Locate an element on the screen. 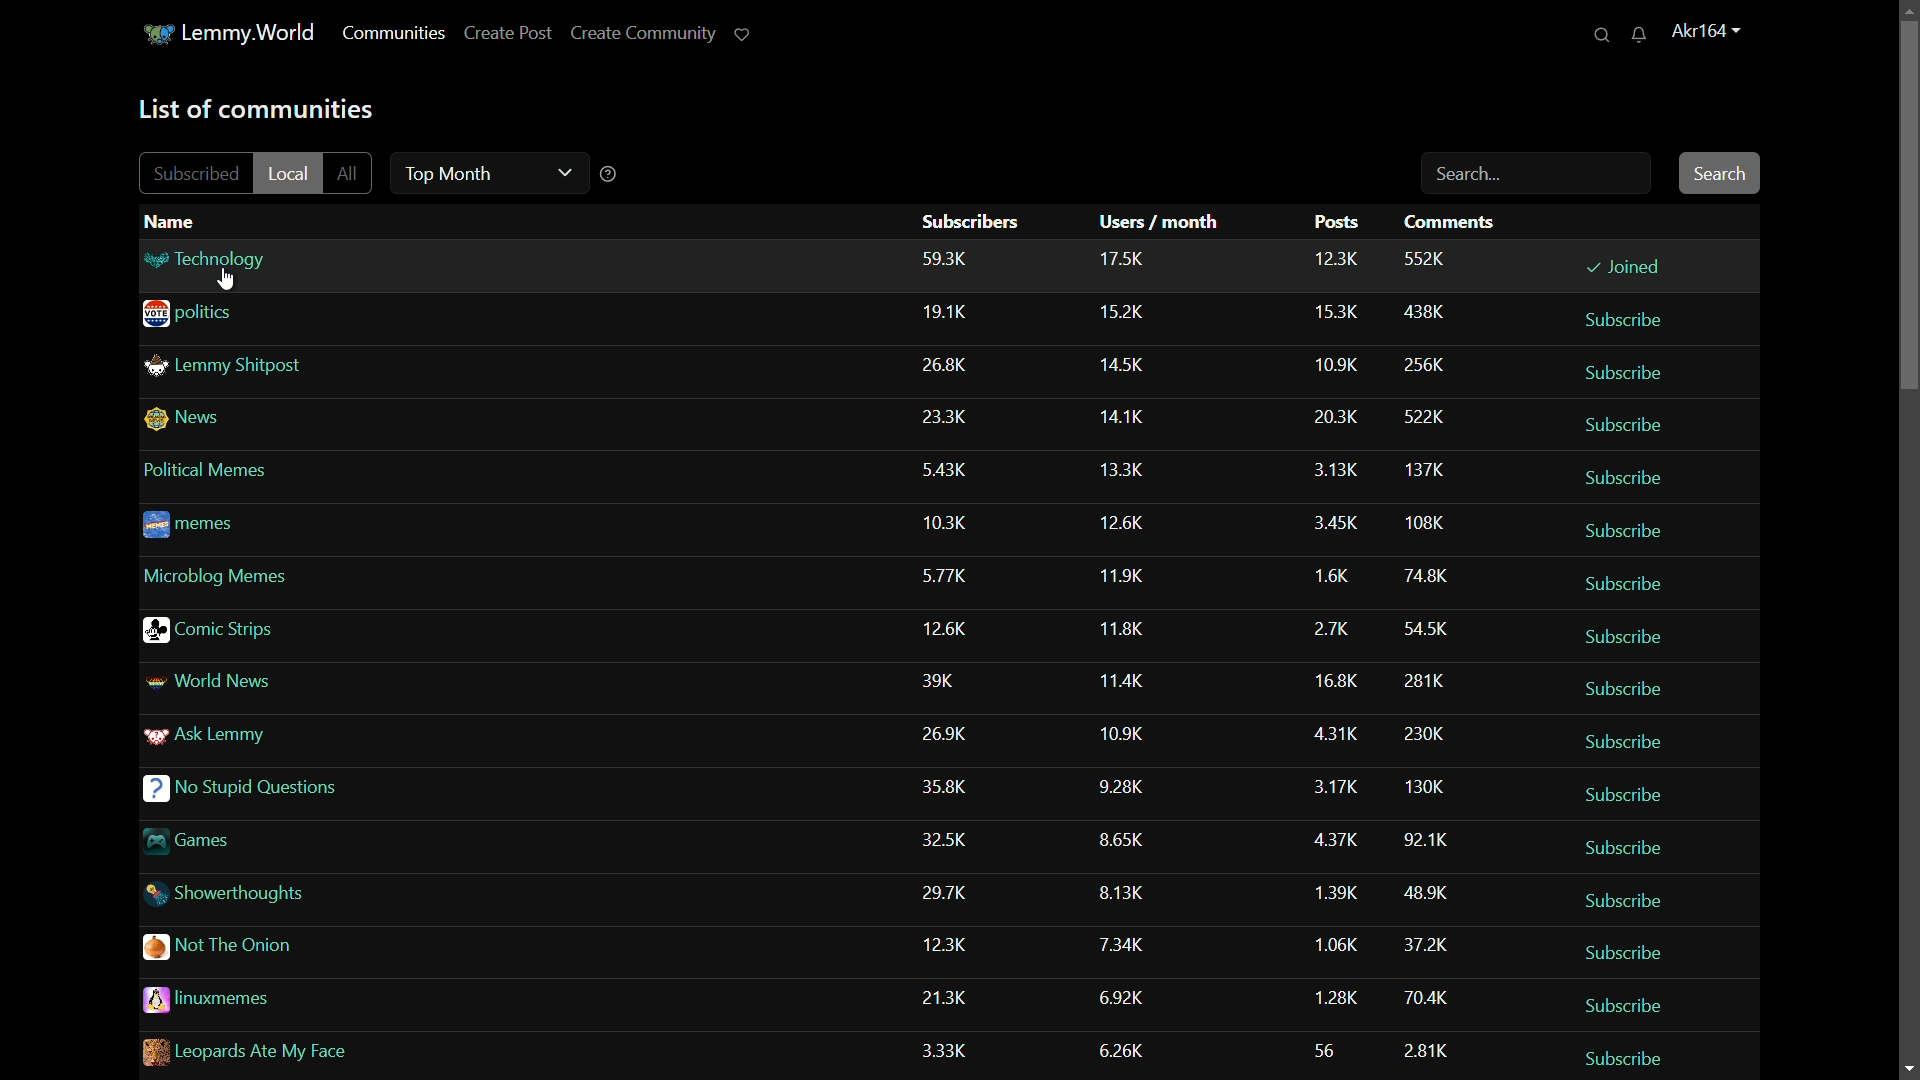  posts is located at coordinates (1337, 224).